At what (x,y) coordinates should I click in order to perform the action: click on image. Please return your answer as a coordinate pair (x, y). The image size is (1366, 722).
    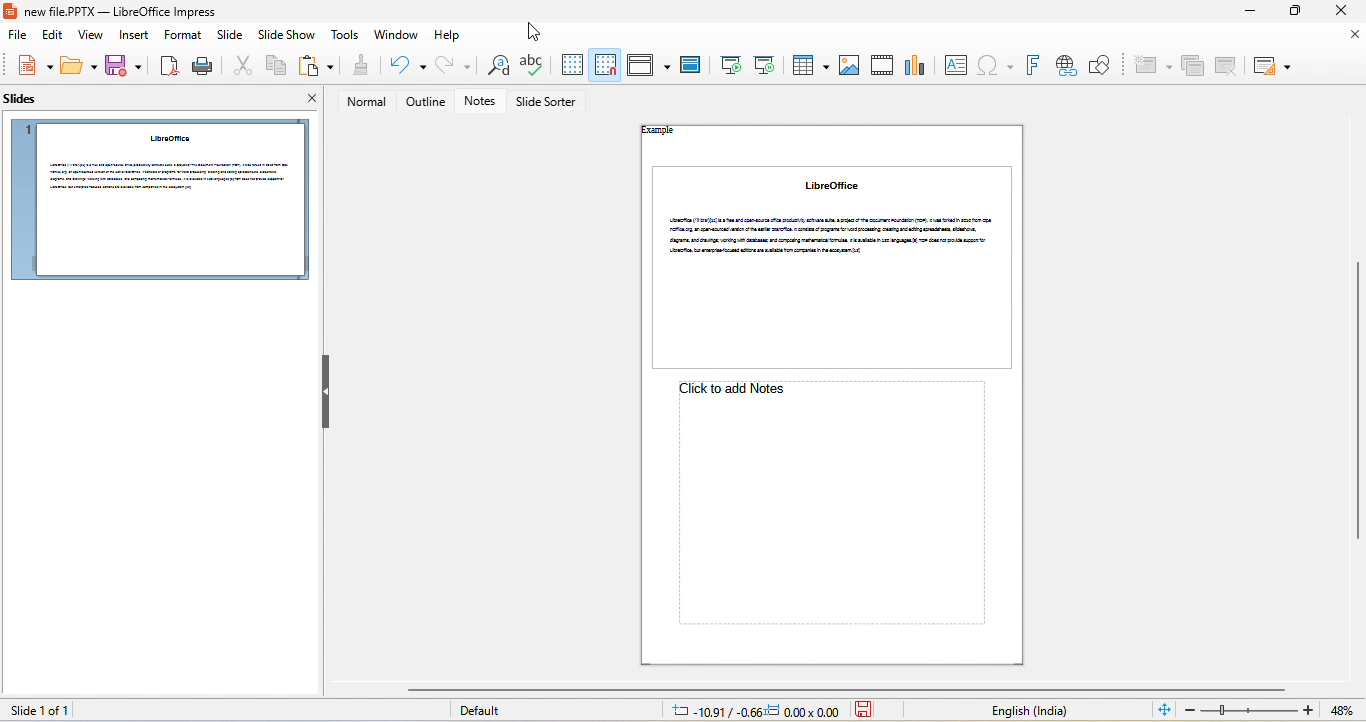
    Looking at the image, I should click on (849, 66).